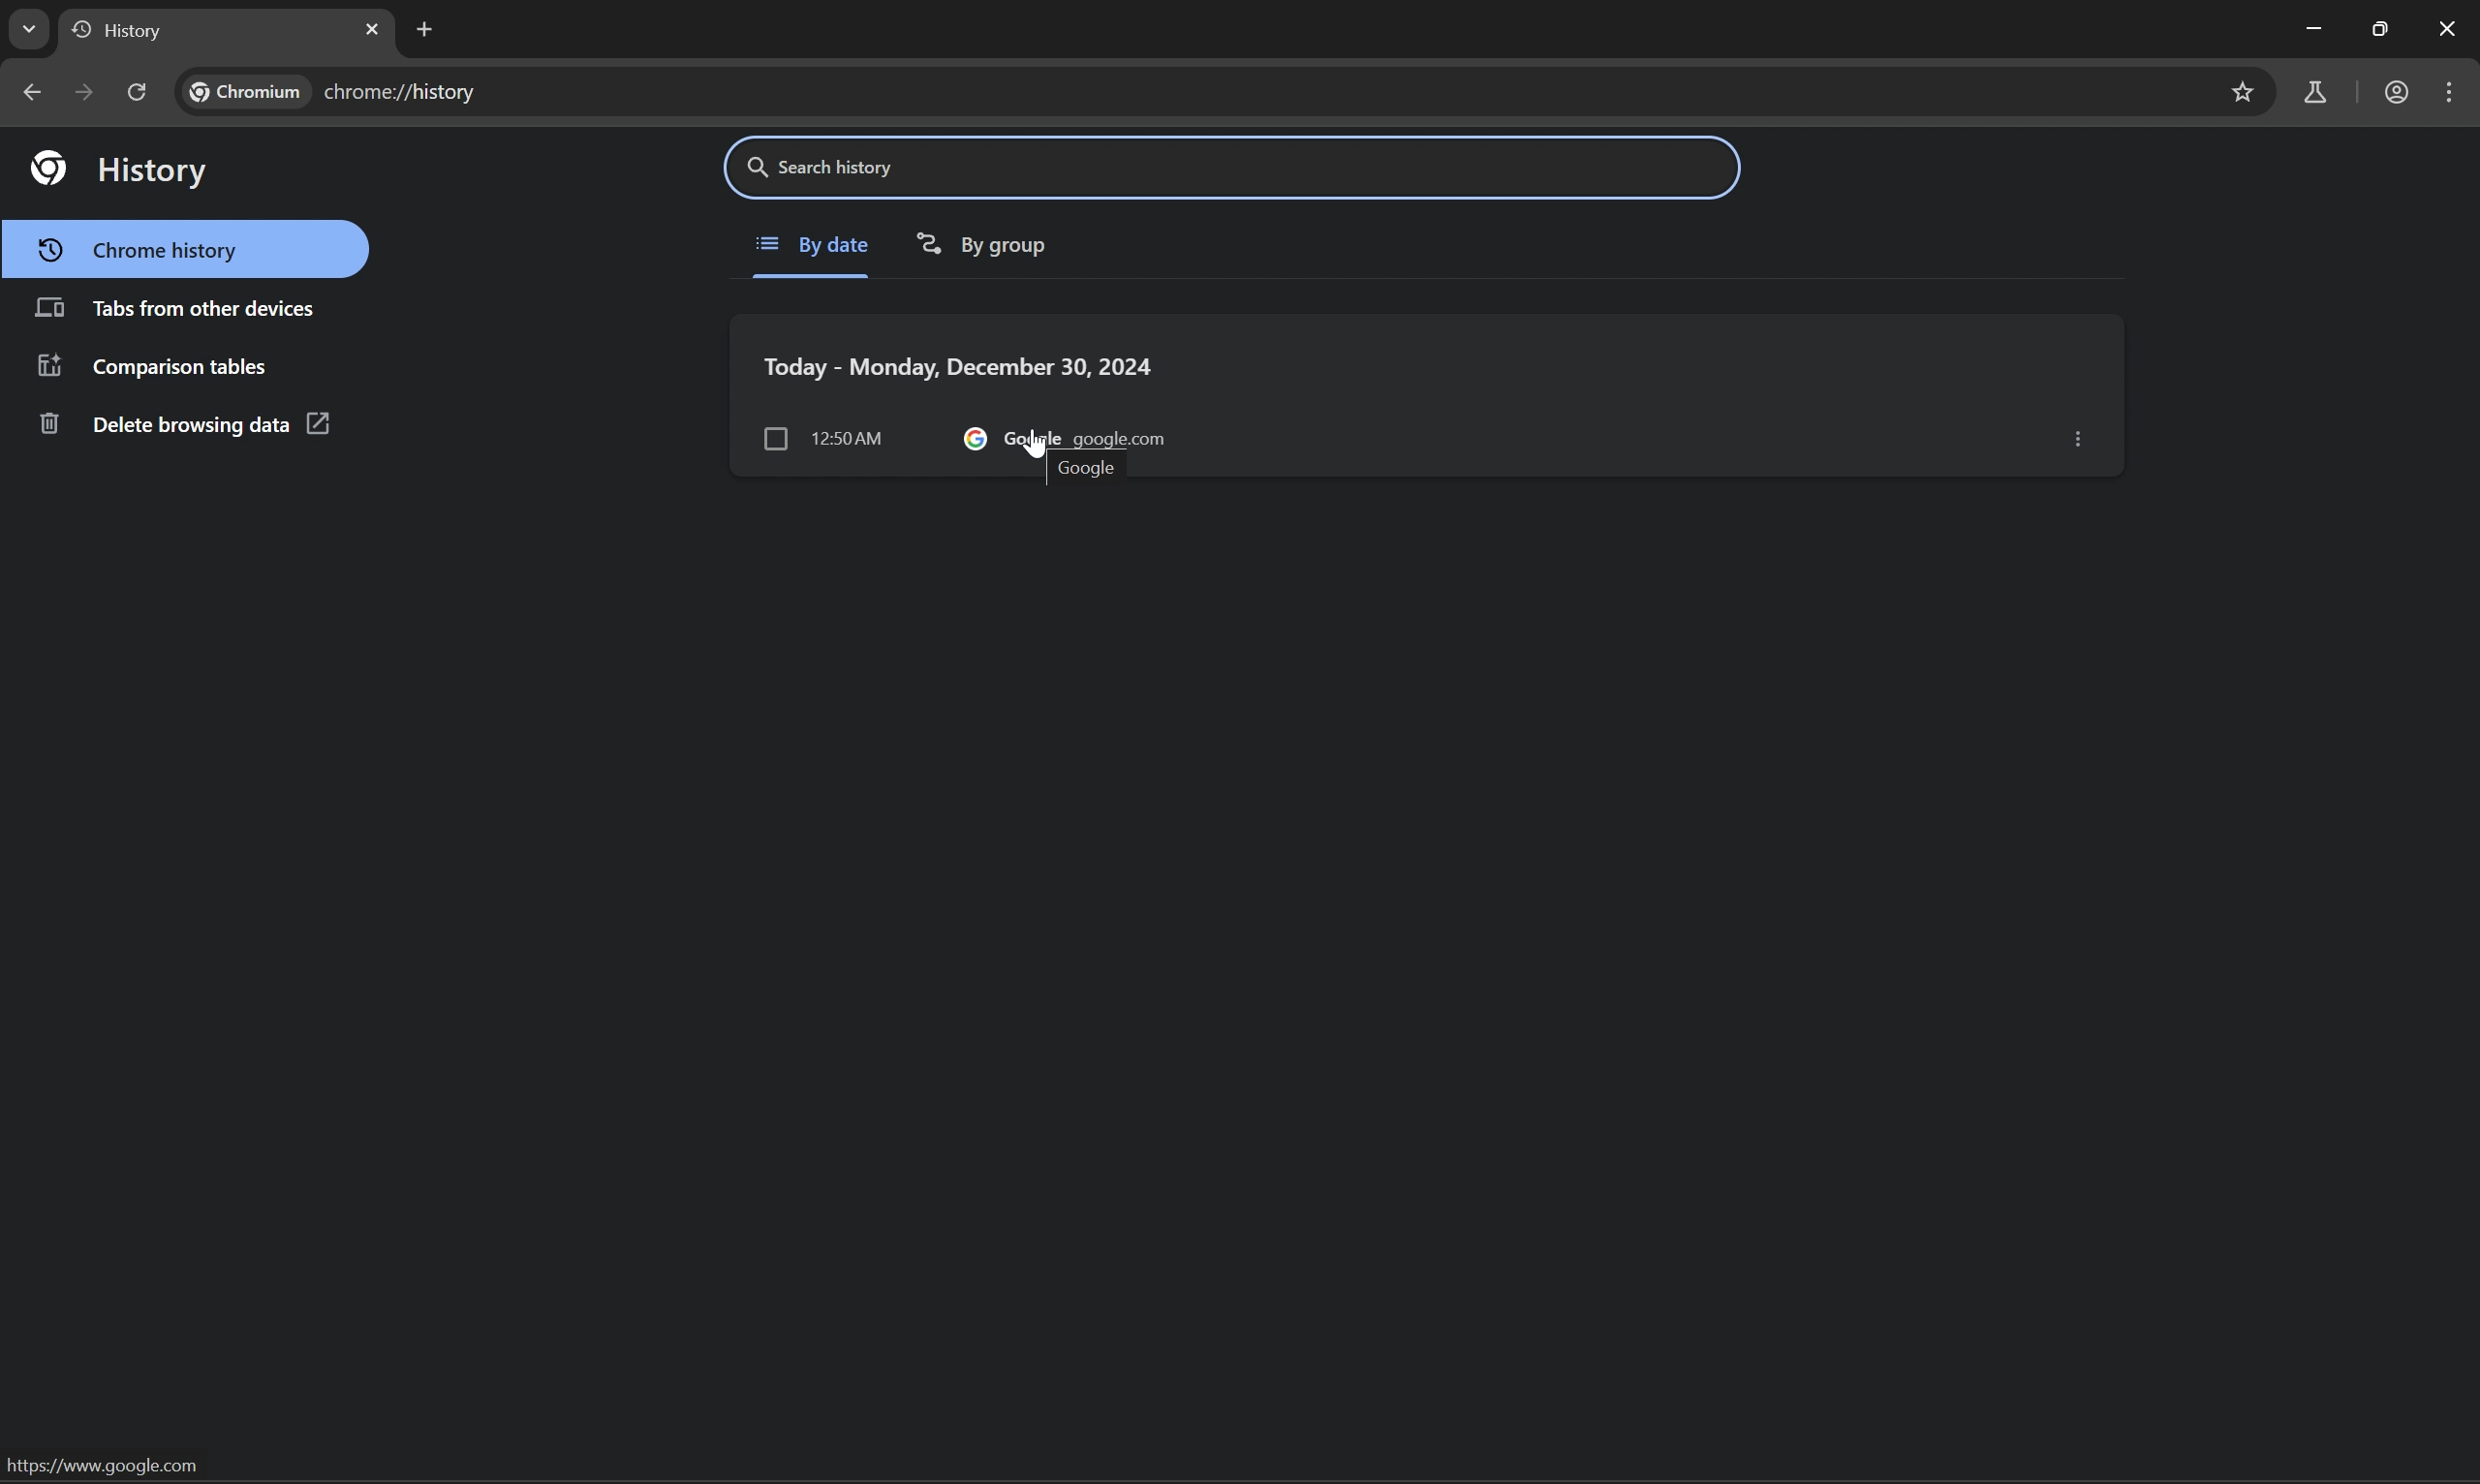 The image size is (2480, 1484). I want to click on work, so click(2396, 90).